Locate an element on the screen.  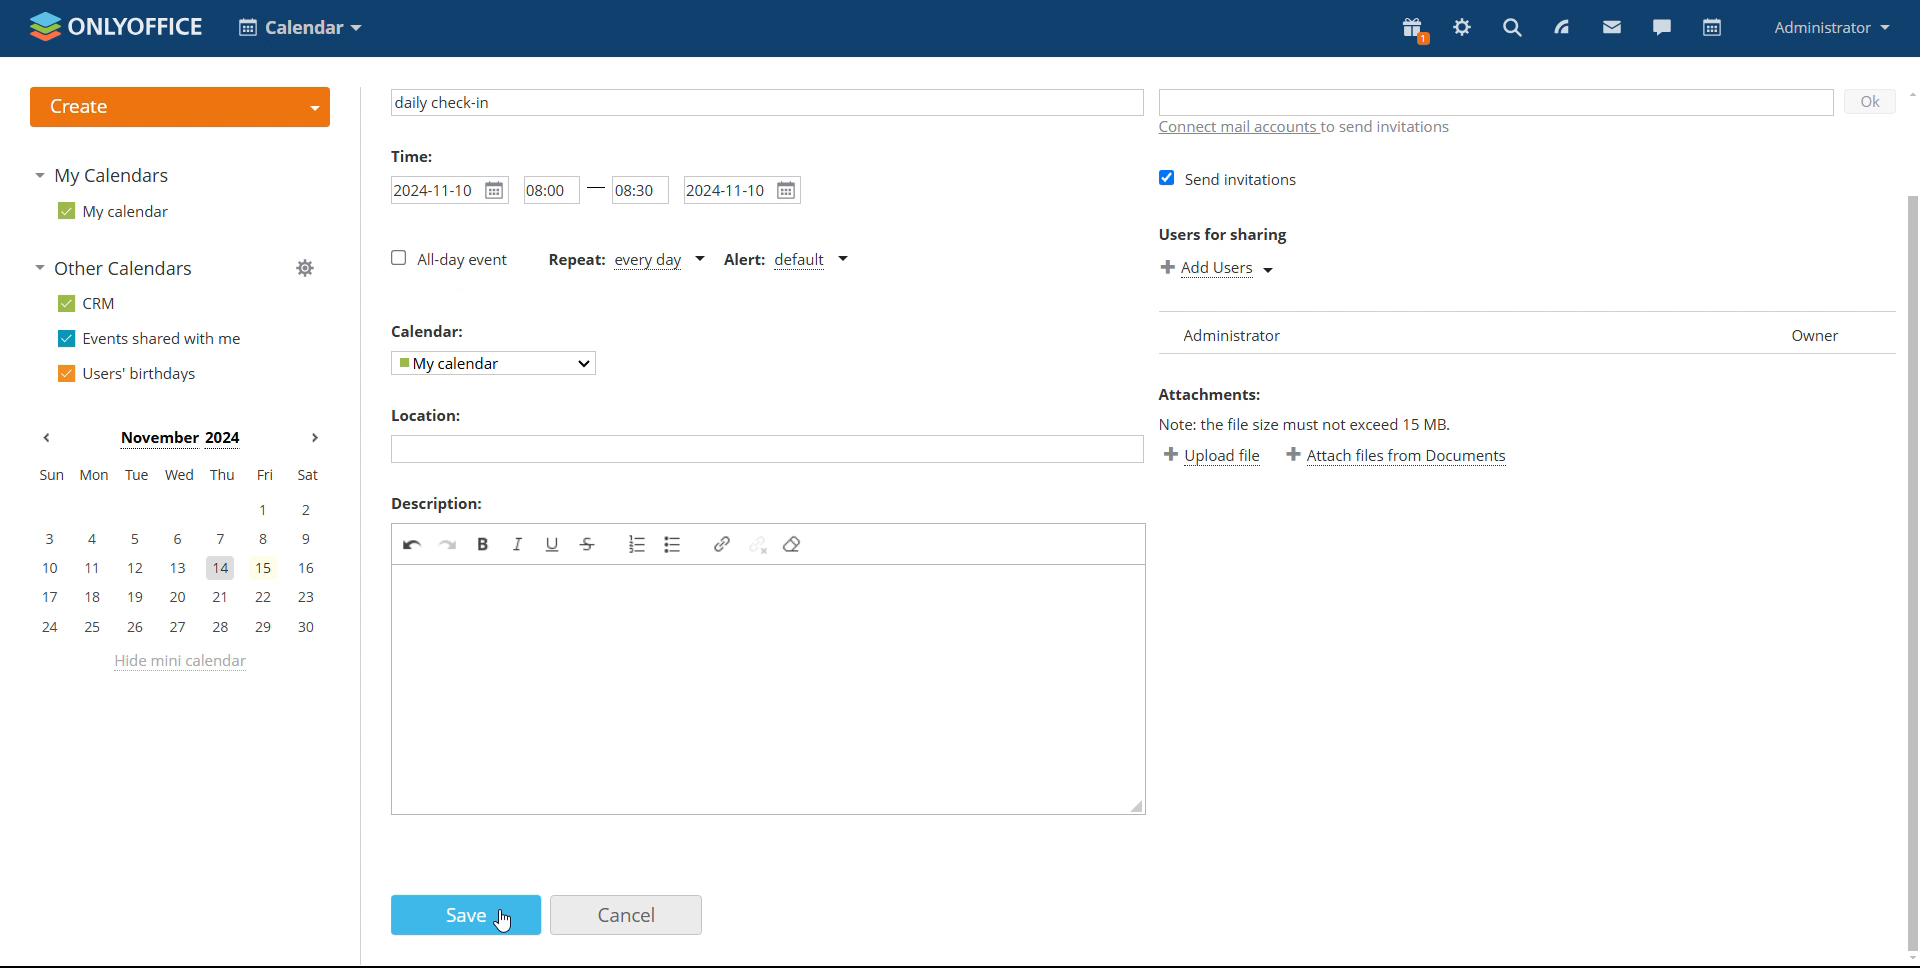
my calendars is located at coordinates (102, 174).